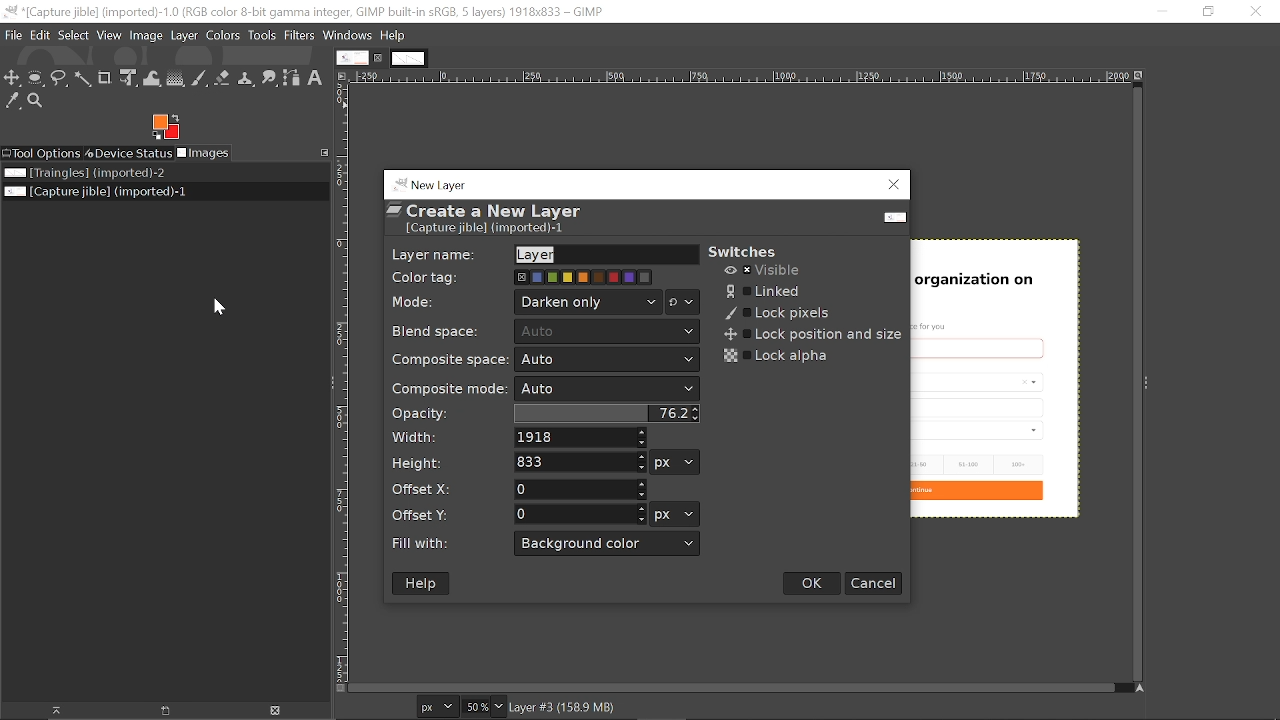  I want to click on Clone, so click(247, 77).